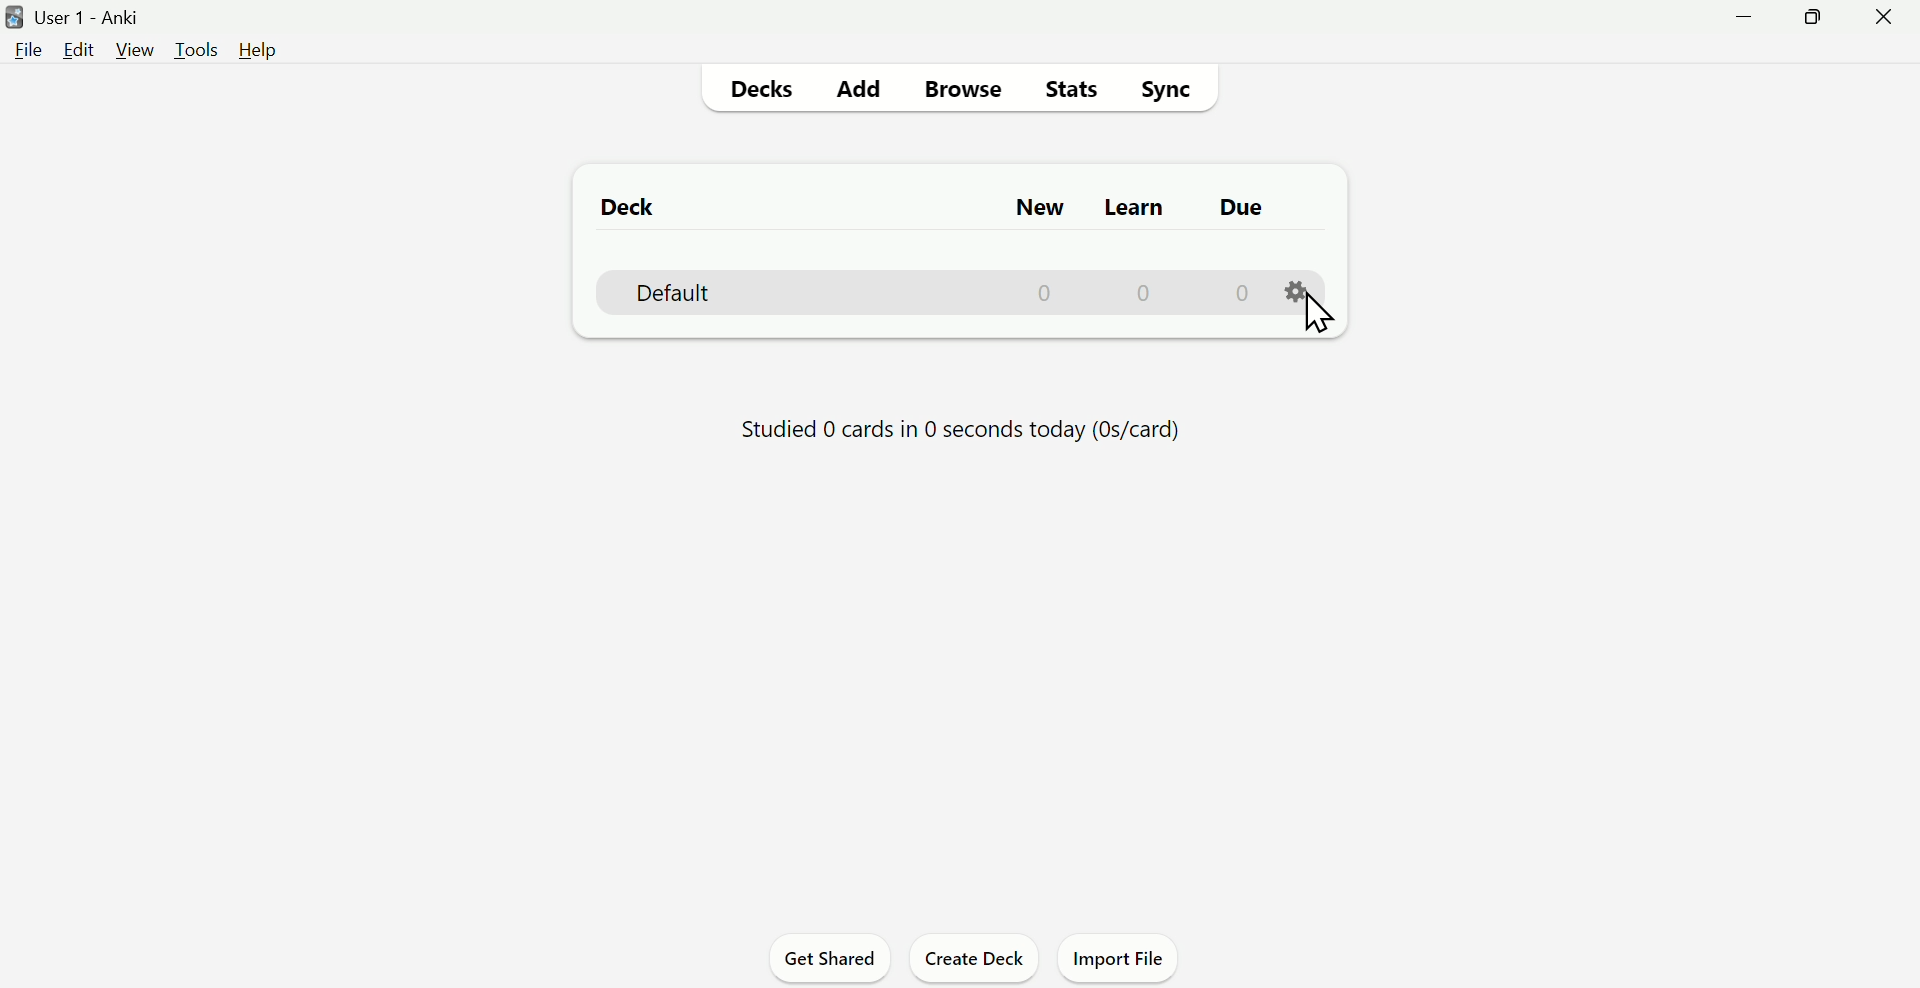  What do you see at coordinates (195, 51) in the screenshot?
I see `Tools` at bounding box center [195, 51].